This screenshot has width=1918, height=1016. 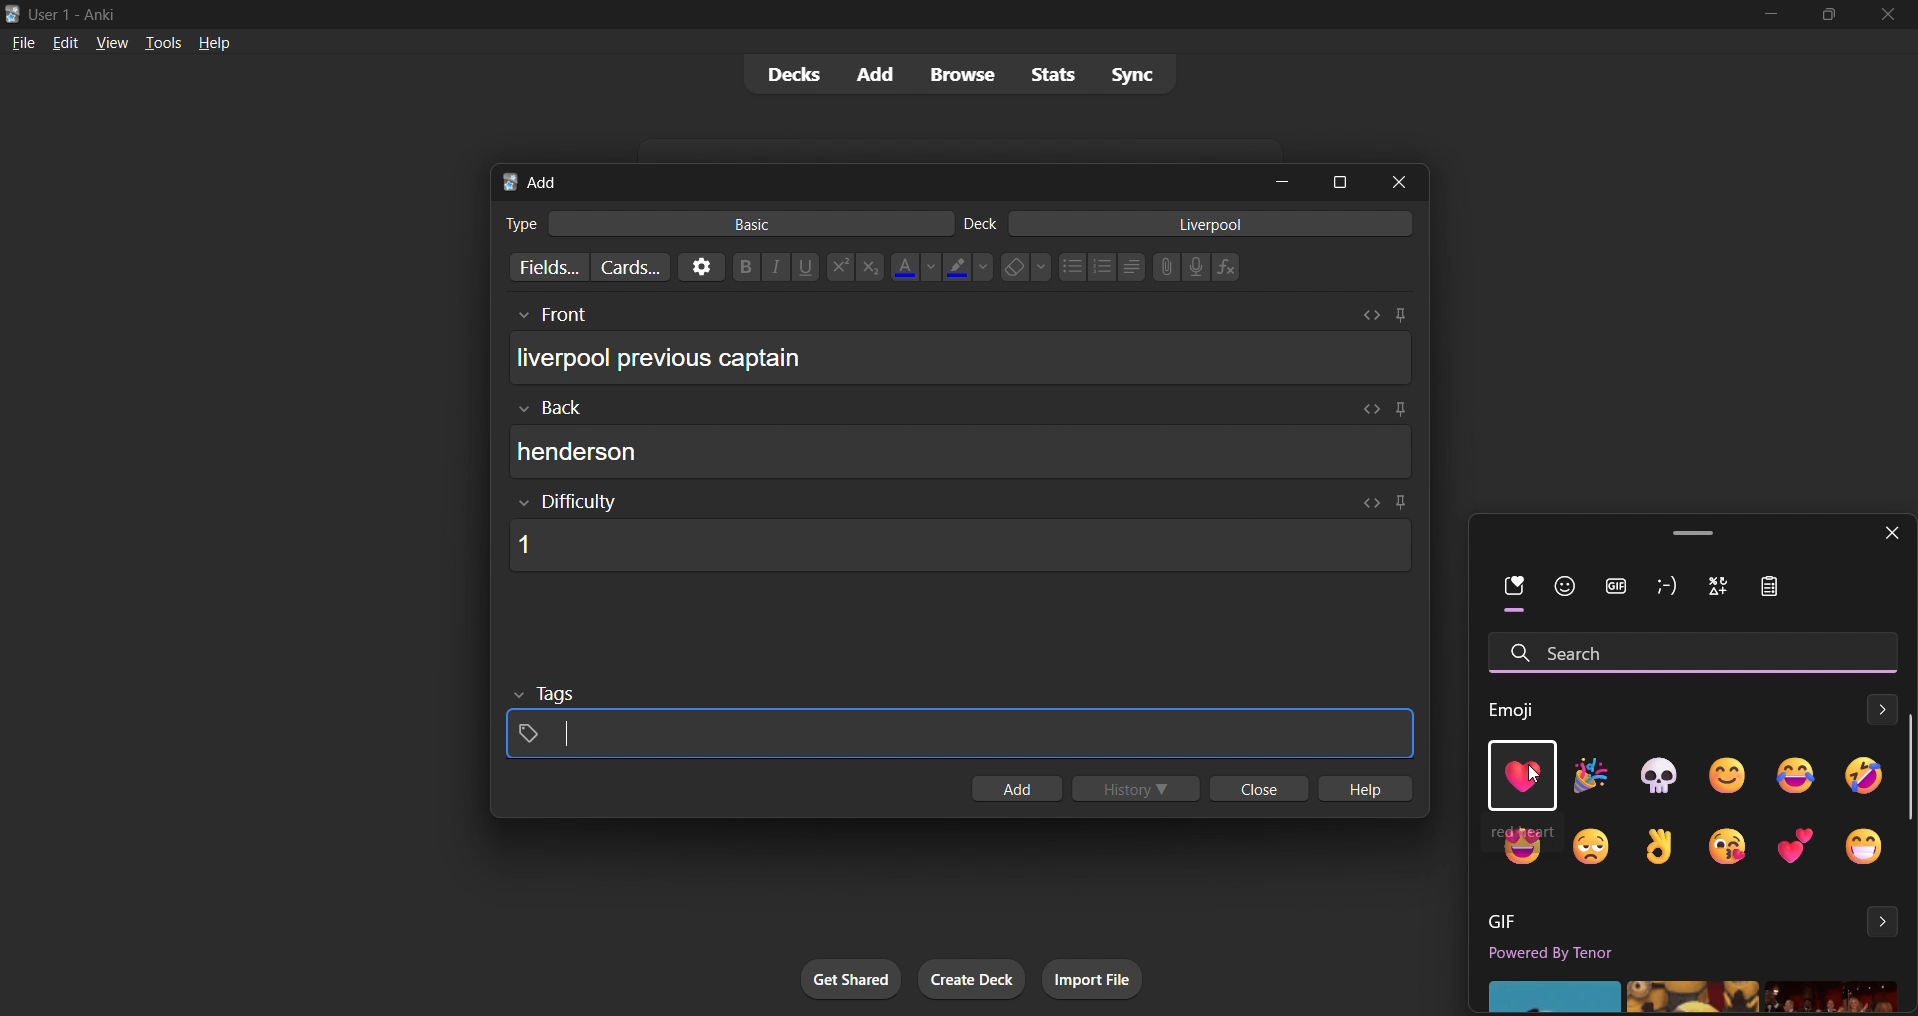 What do you see at coordinates (958, 73) in the screenshot?
I see `browse` at bounding box center [958, 73].